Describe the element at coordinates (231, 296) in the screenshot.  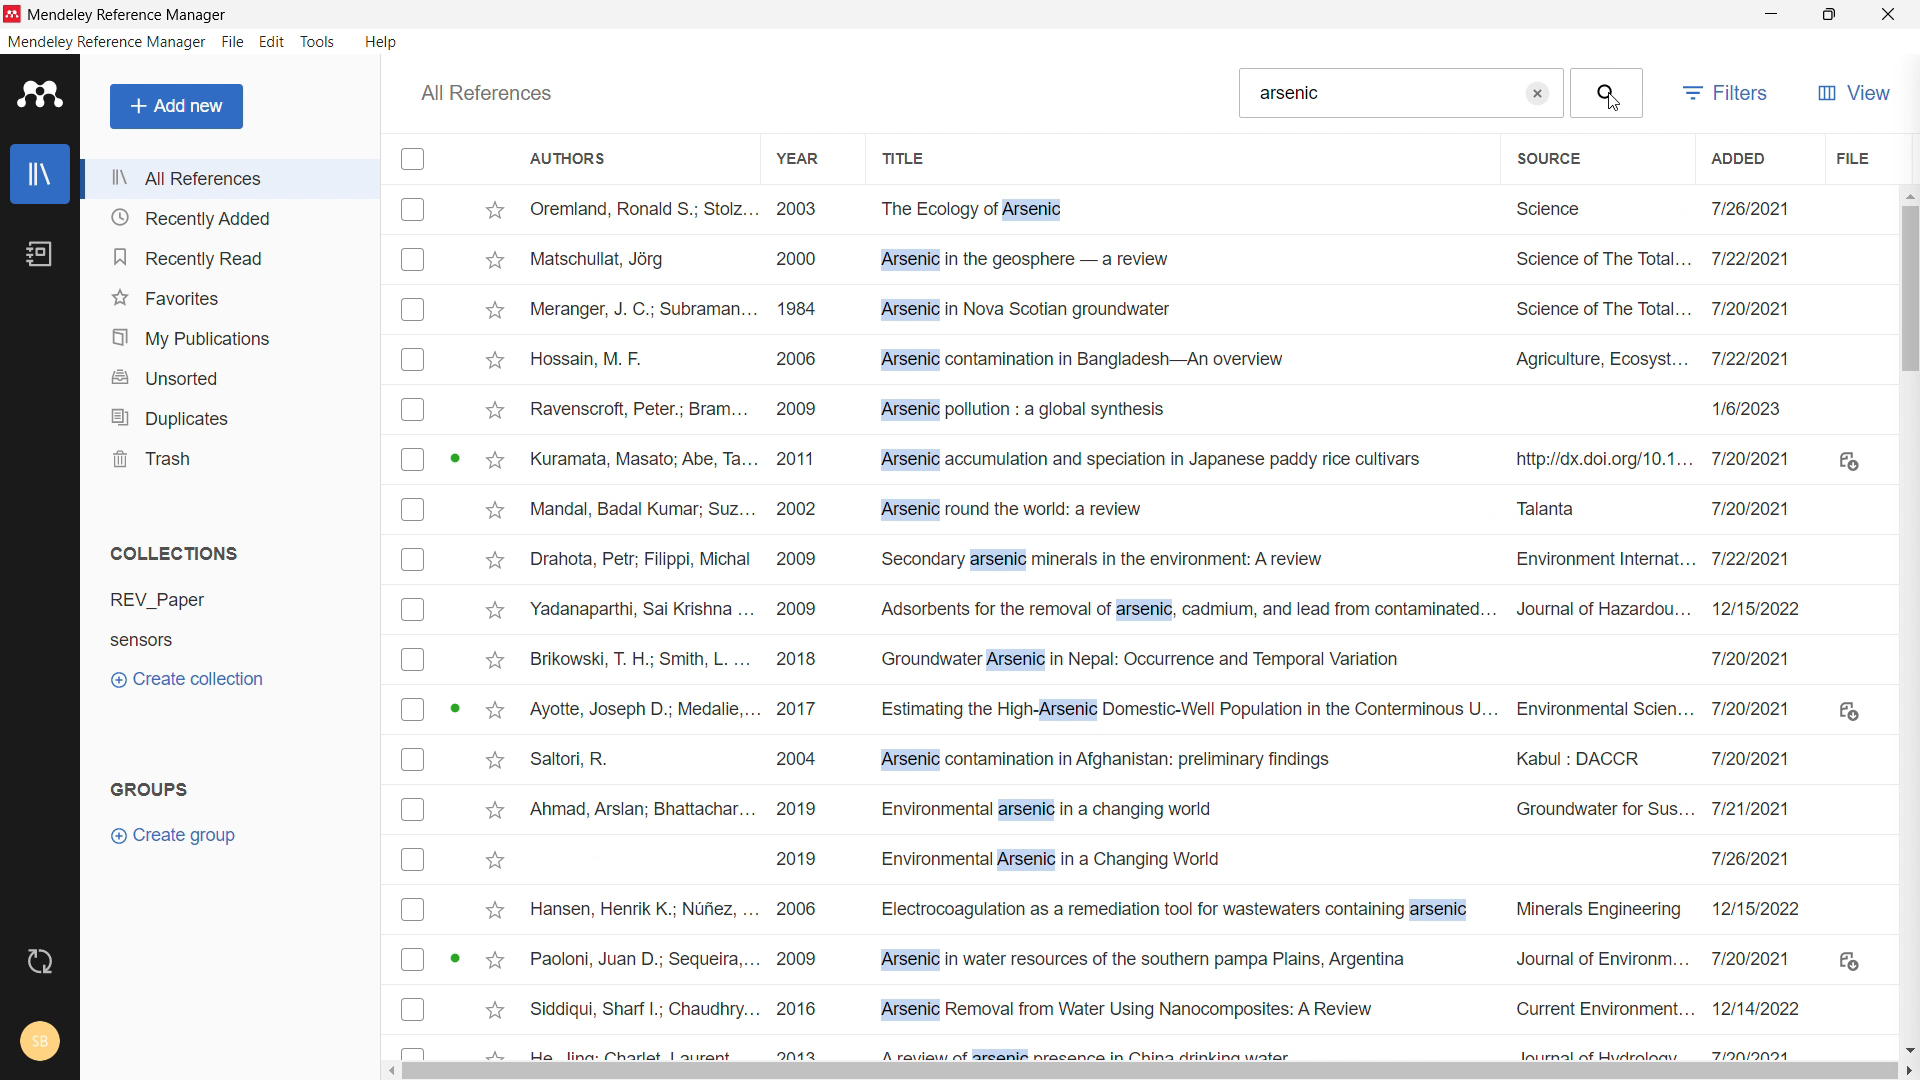
I see `favorites` at that location.